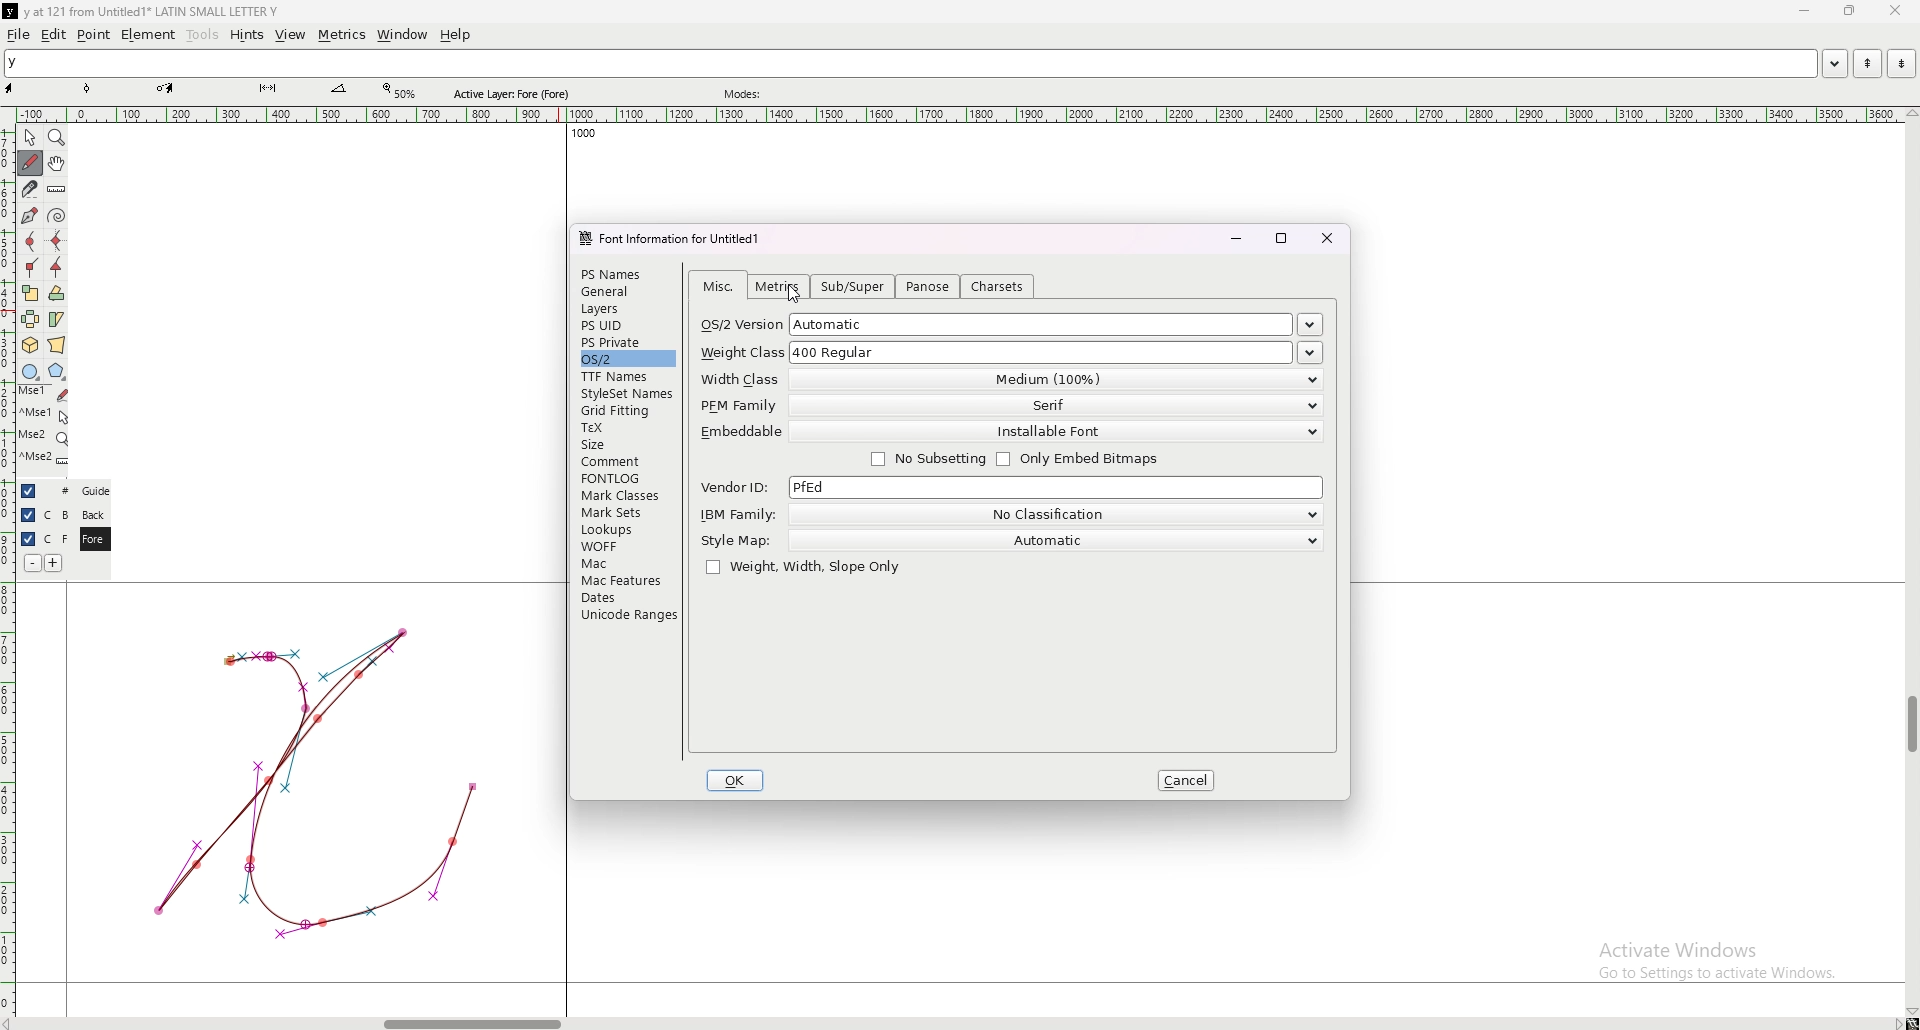 Image resolution: width=1920 pixels, height=1030 pixels. What do you see at coordinates (735, 781) in the screenshot?
I see `ok` at bounding box center [735, 781].